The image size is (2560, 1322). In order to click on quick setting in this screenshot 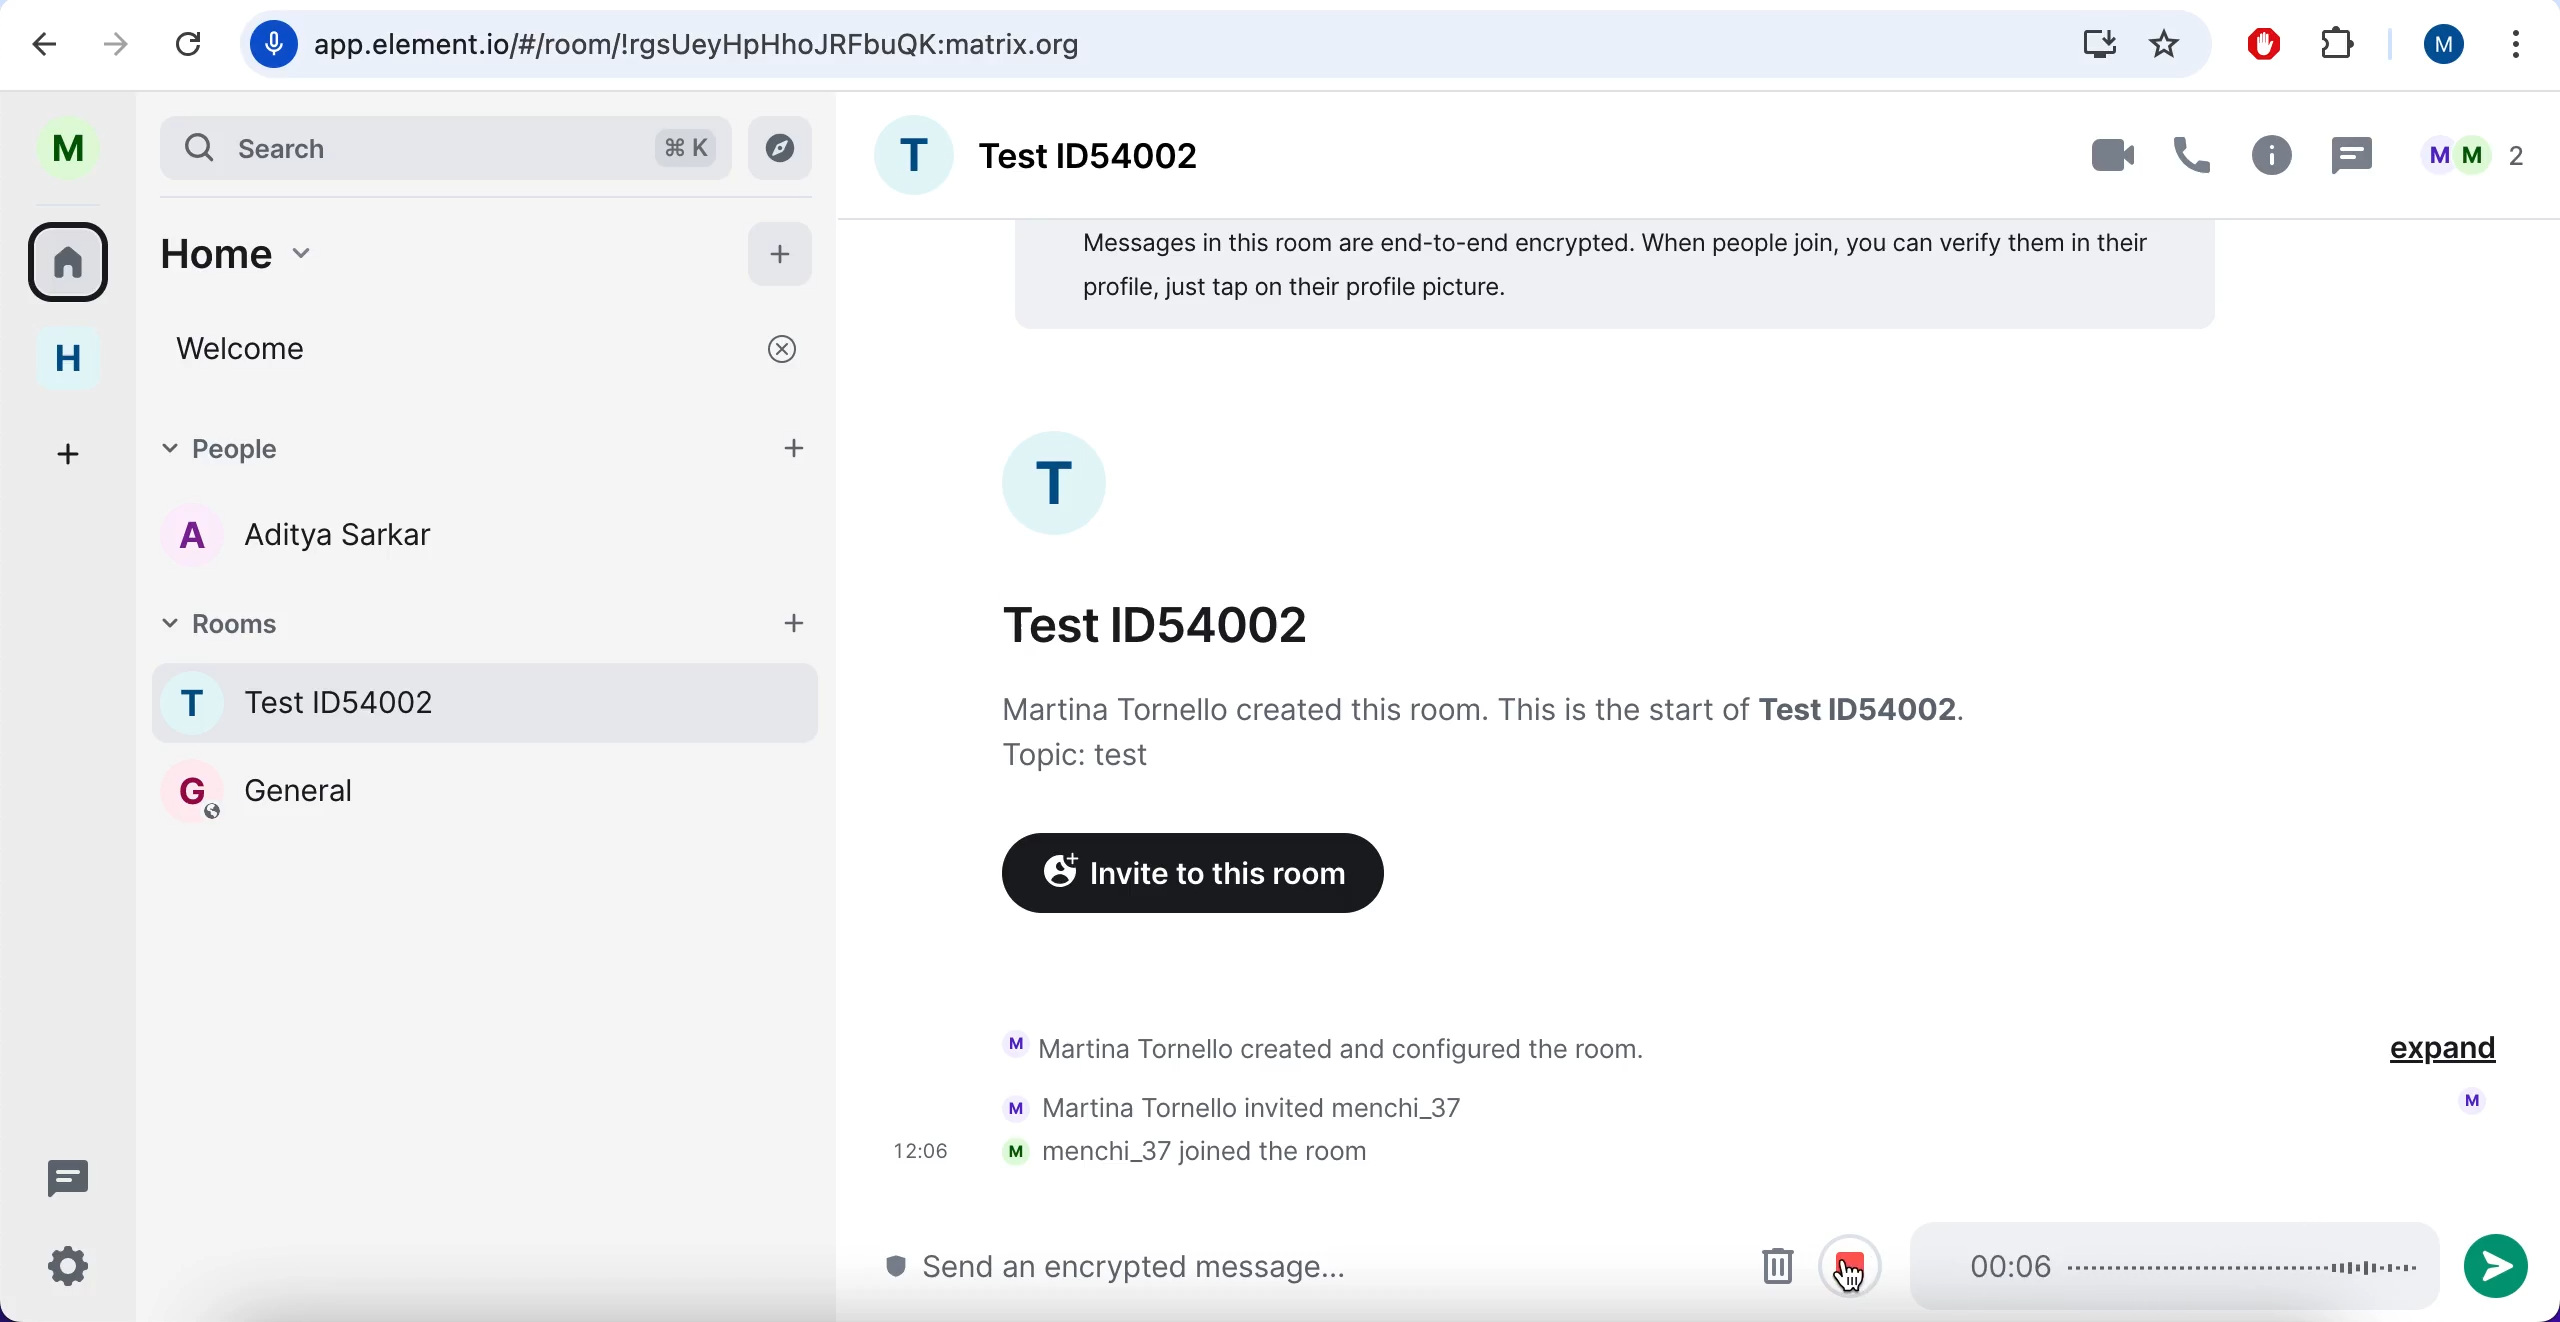, I will do `click(67, 1269)`.